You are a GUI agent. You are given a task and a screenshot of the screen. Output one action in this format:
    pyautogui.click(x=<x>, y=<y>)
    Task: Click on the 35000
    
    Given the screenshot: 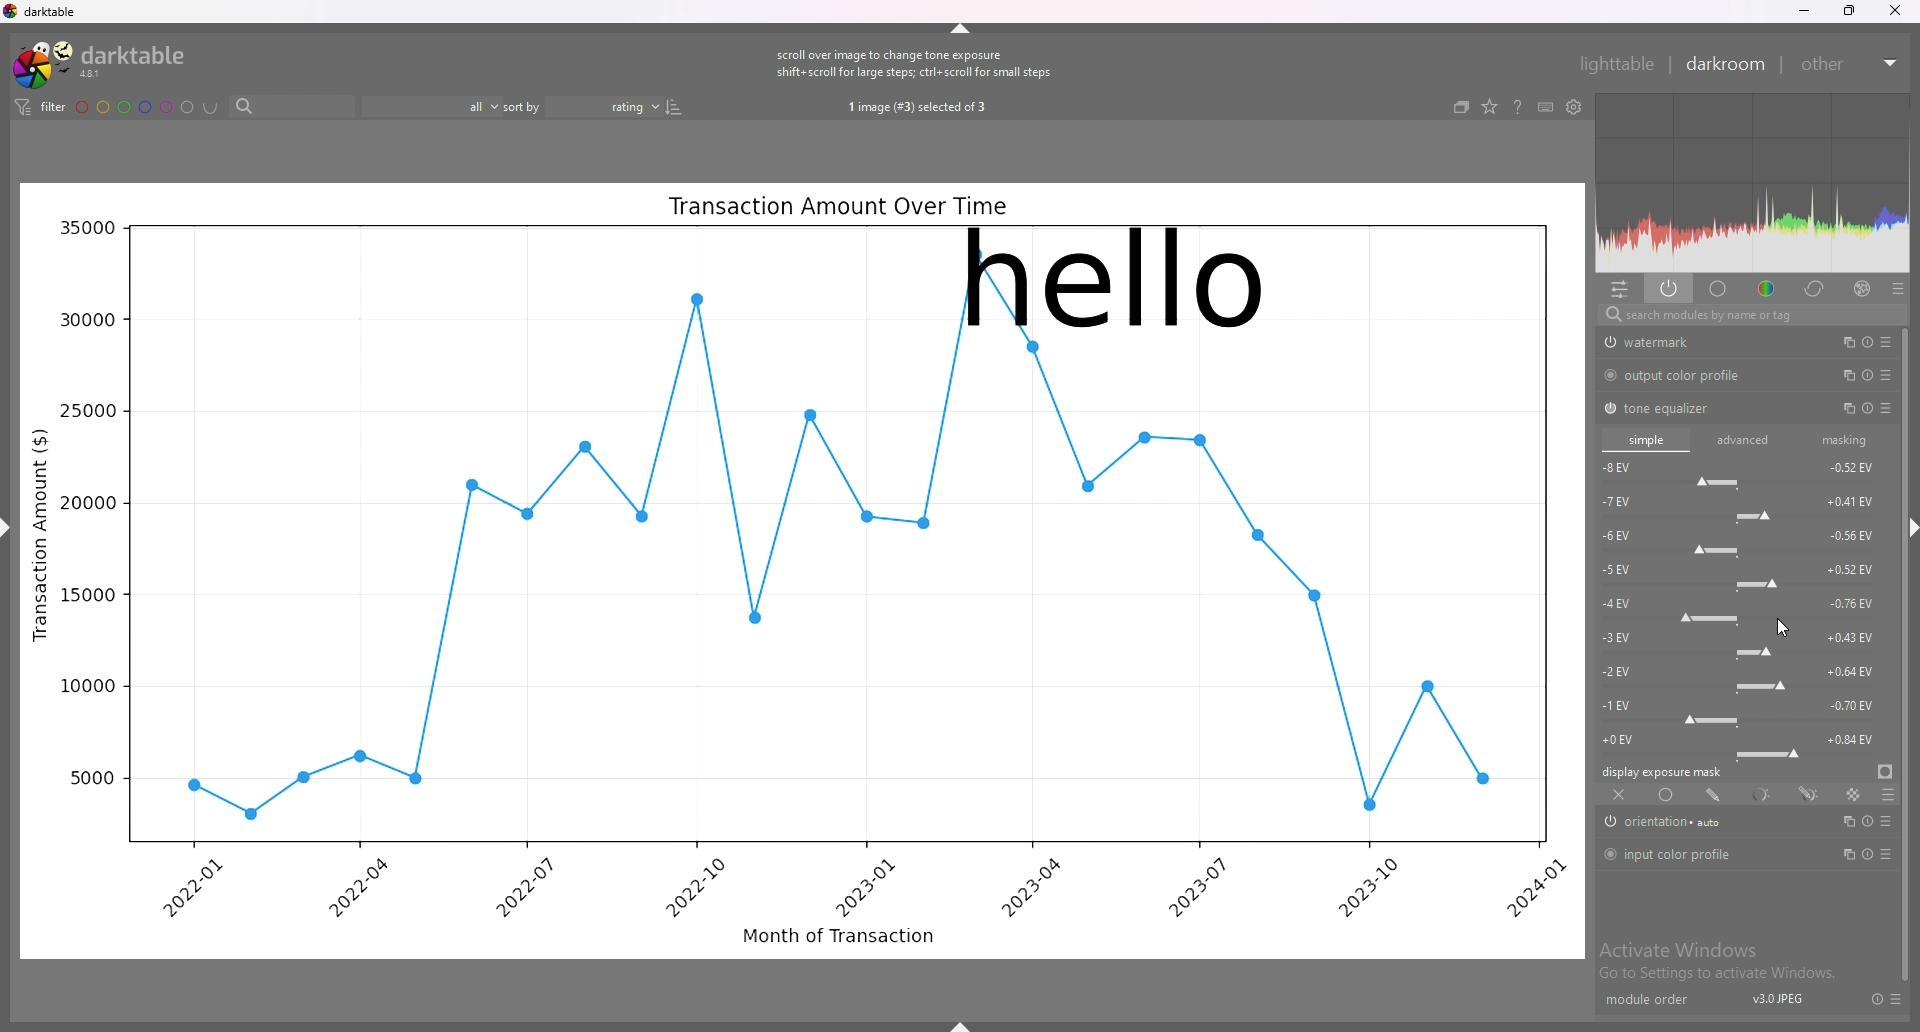 What is the action you would take?
    pyautogui.click(x=86, y=228)
    